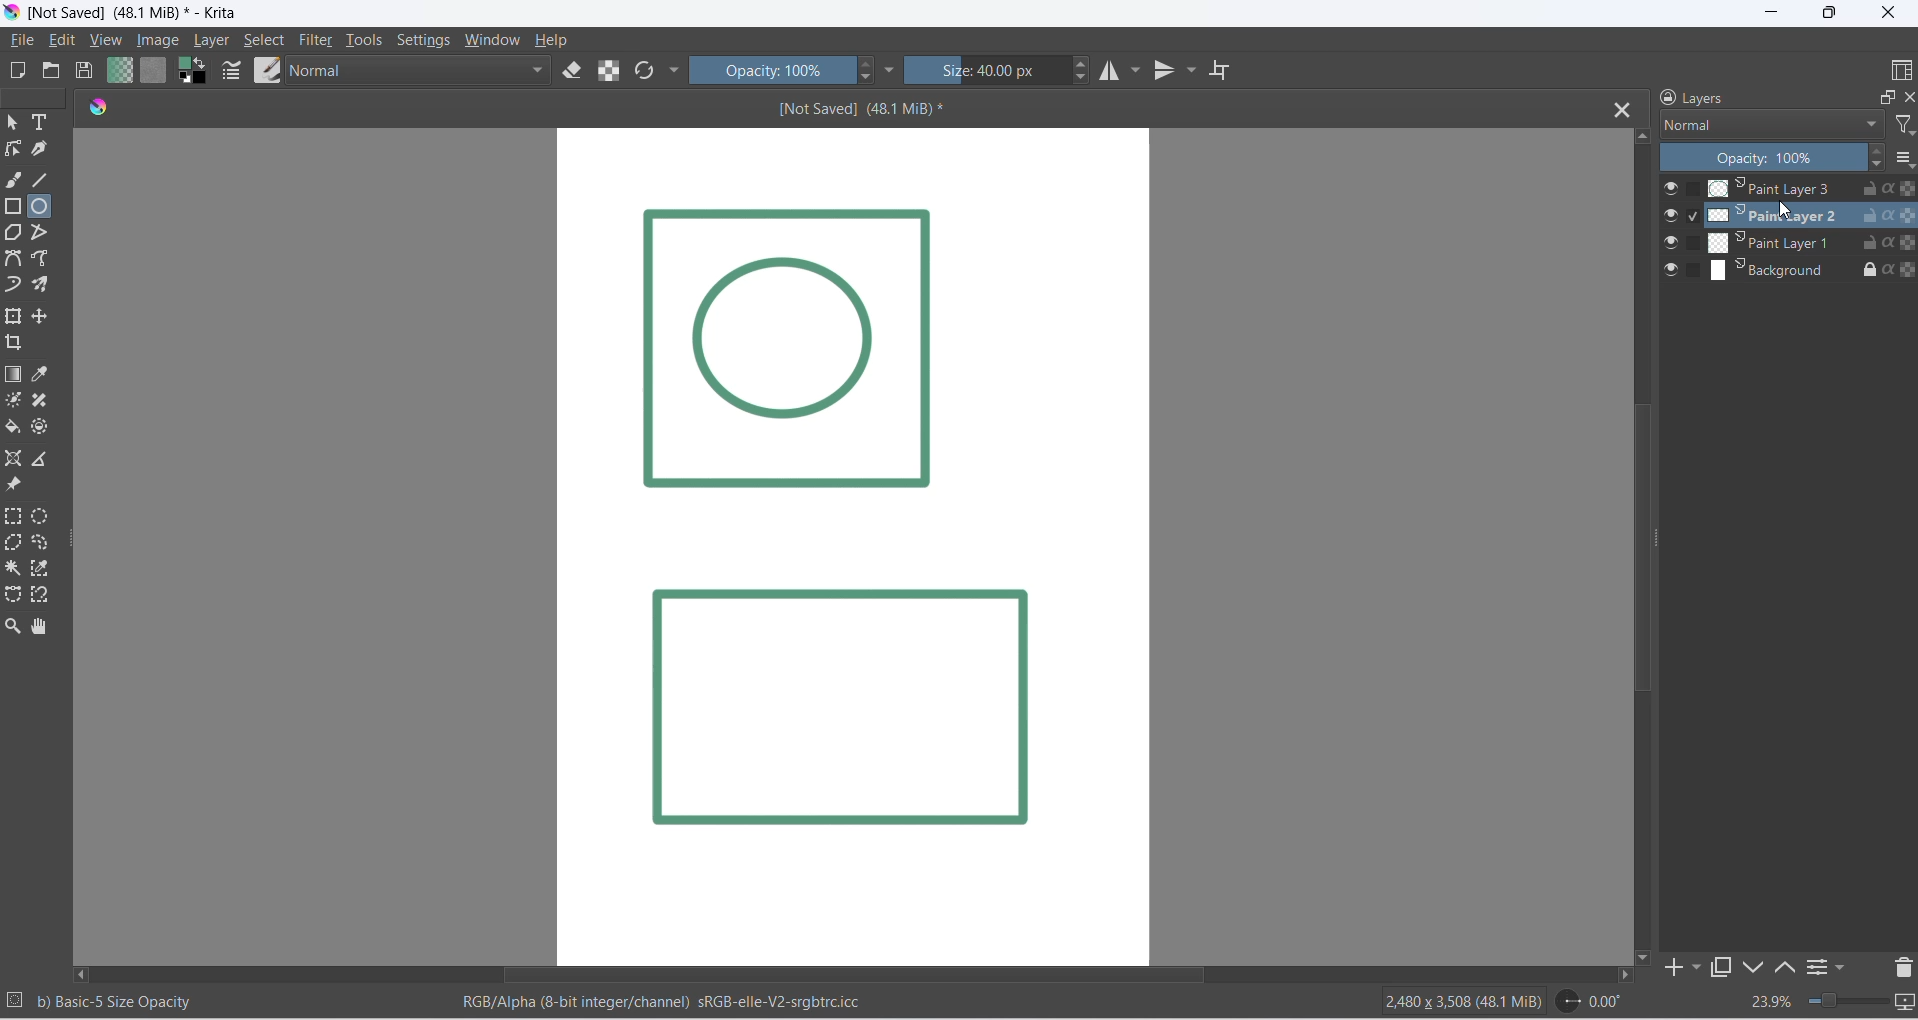 The image size is (1918, 1020). Describe the element at coordinates (266, 71) in the screenshot. I see `brush preset` at that location.